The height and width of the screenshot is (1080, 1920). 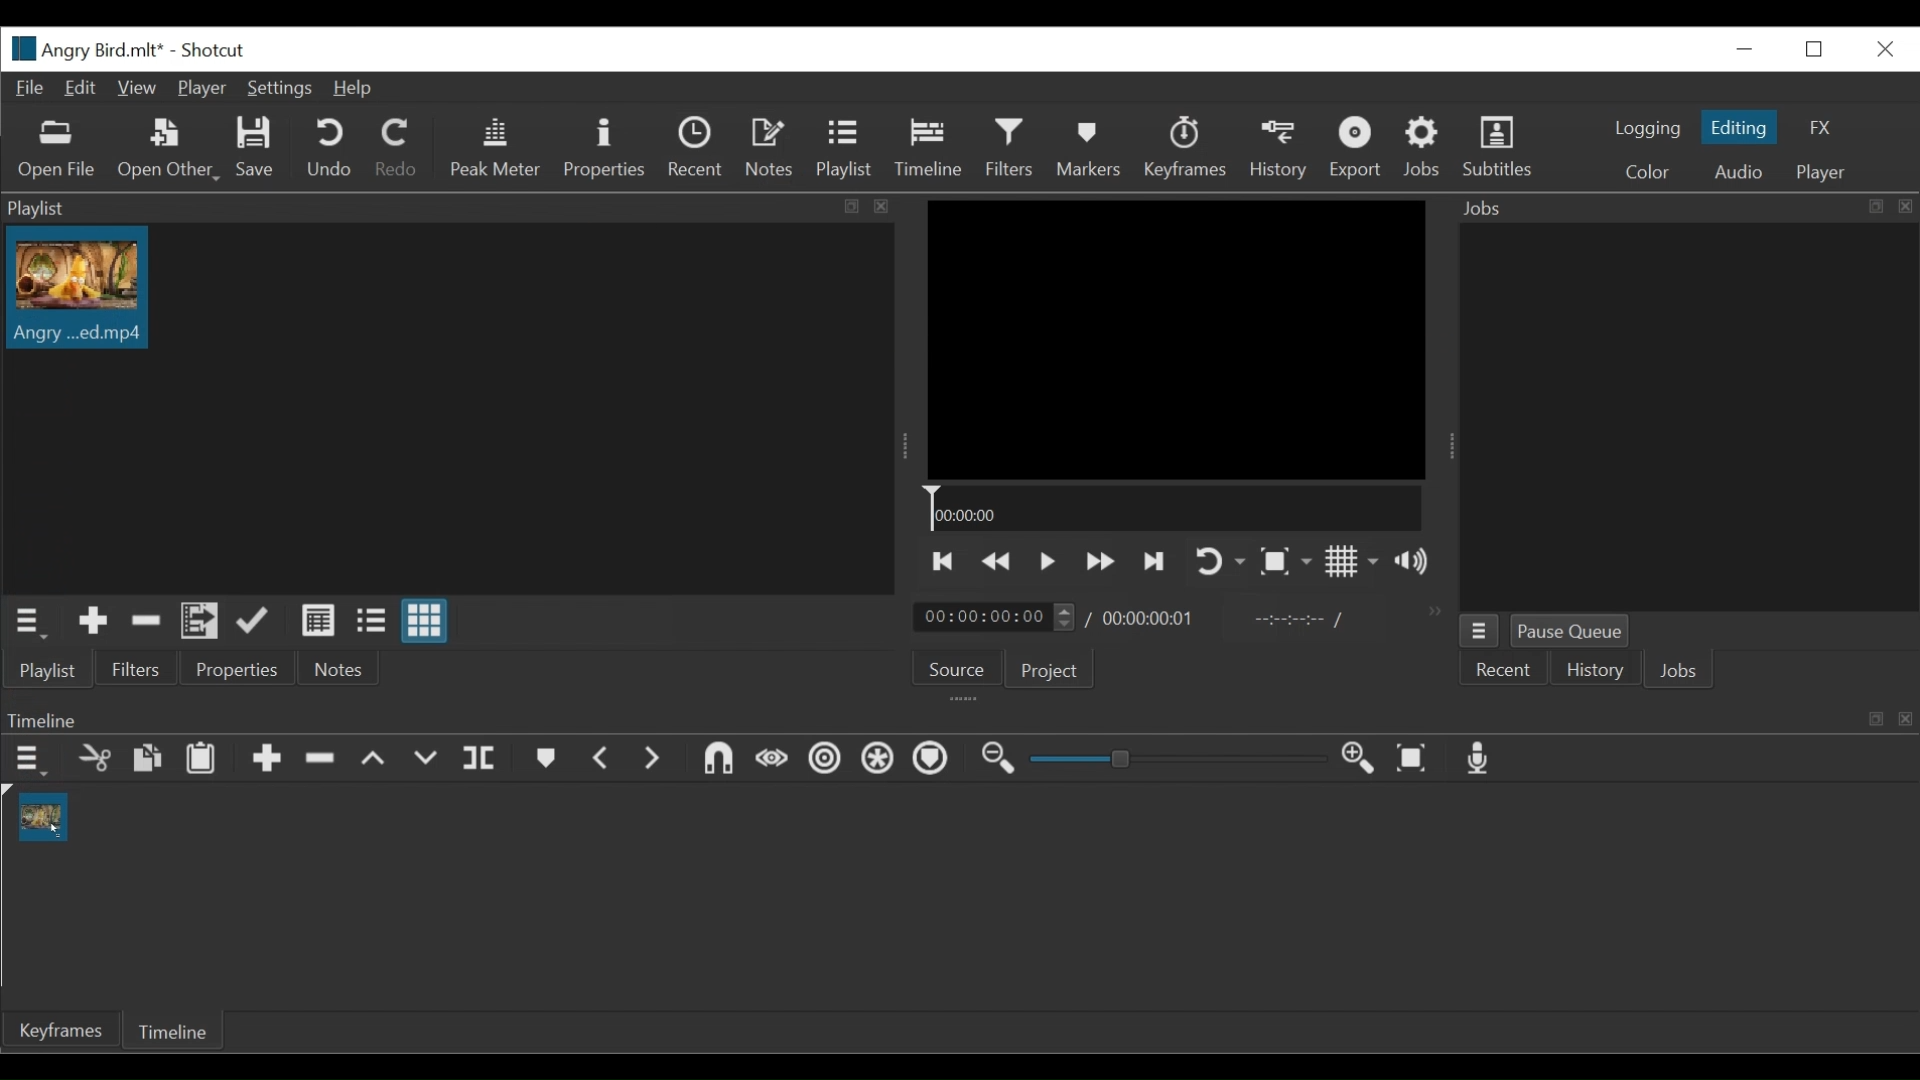 I want to click on Properties, so click(x=607, y=148).